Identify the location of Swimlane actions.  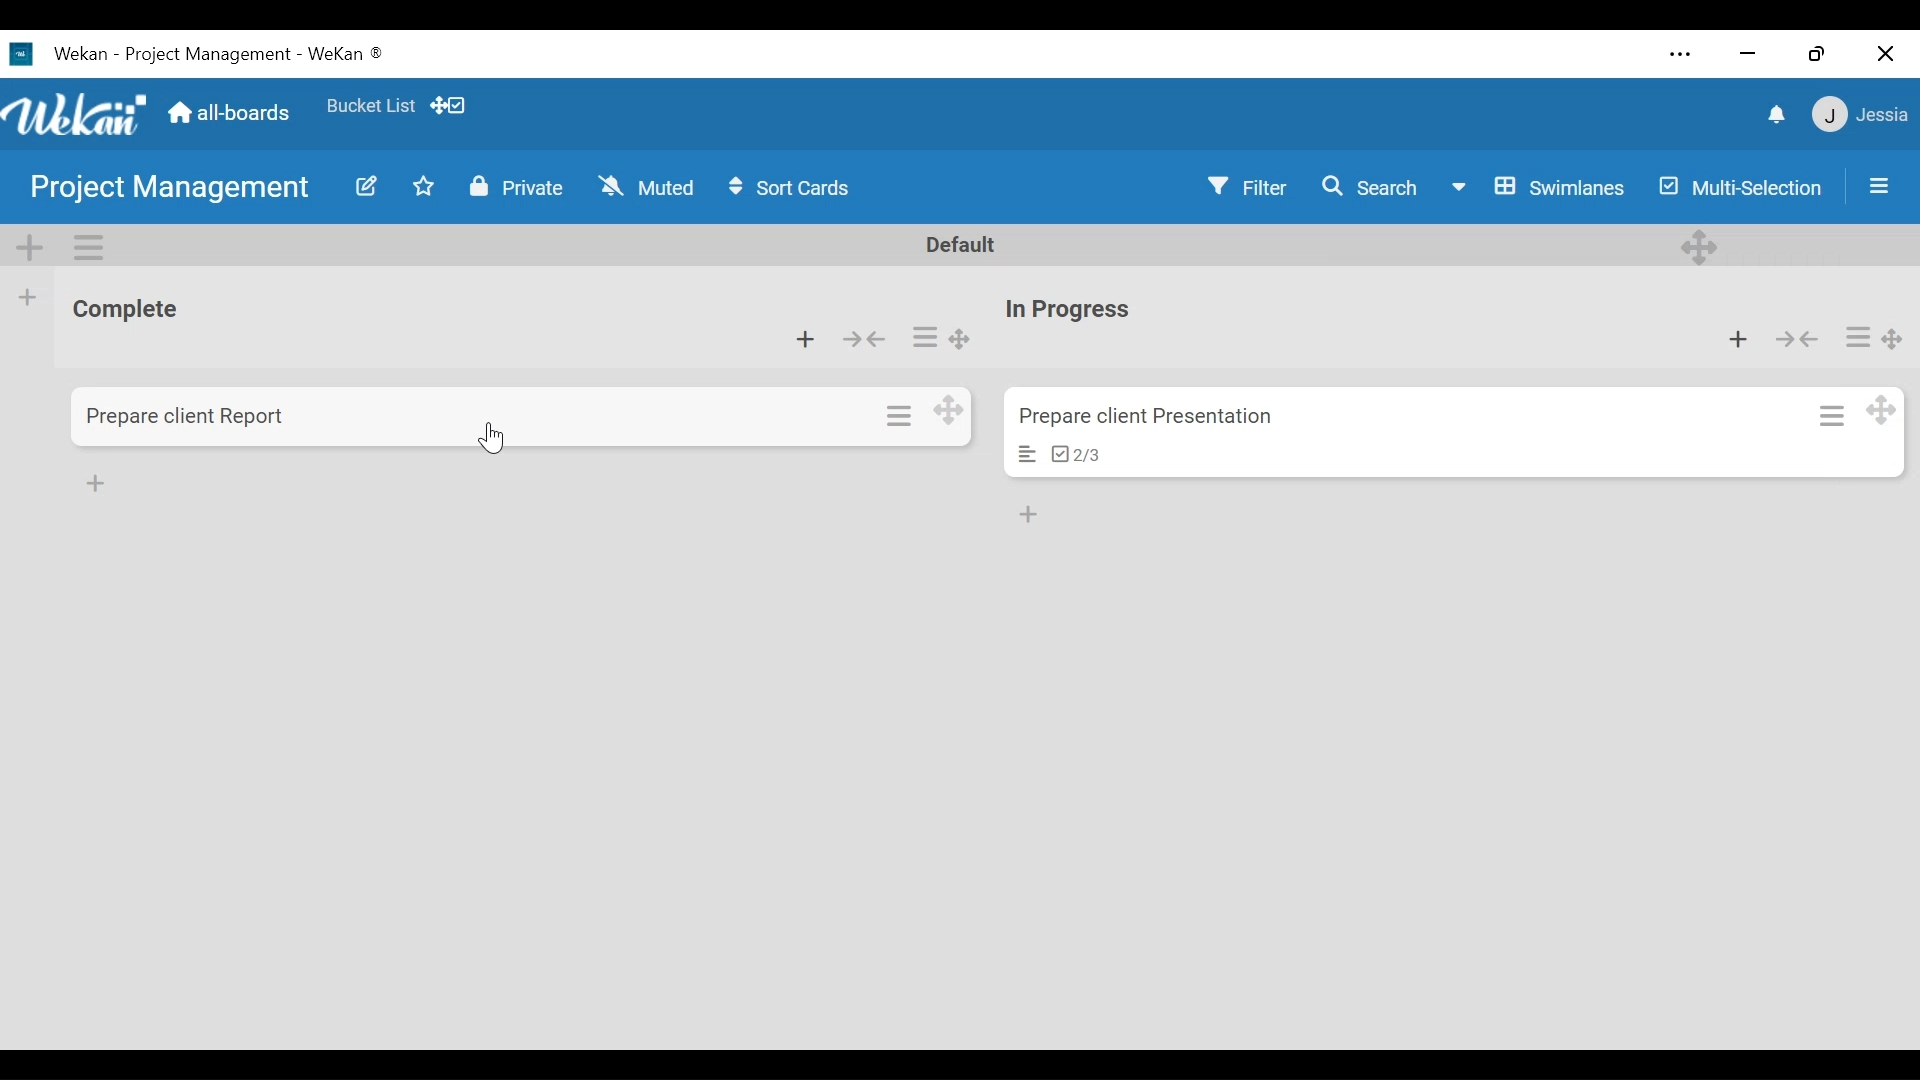
(86, 247).